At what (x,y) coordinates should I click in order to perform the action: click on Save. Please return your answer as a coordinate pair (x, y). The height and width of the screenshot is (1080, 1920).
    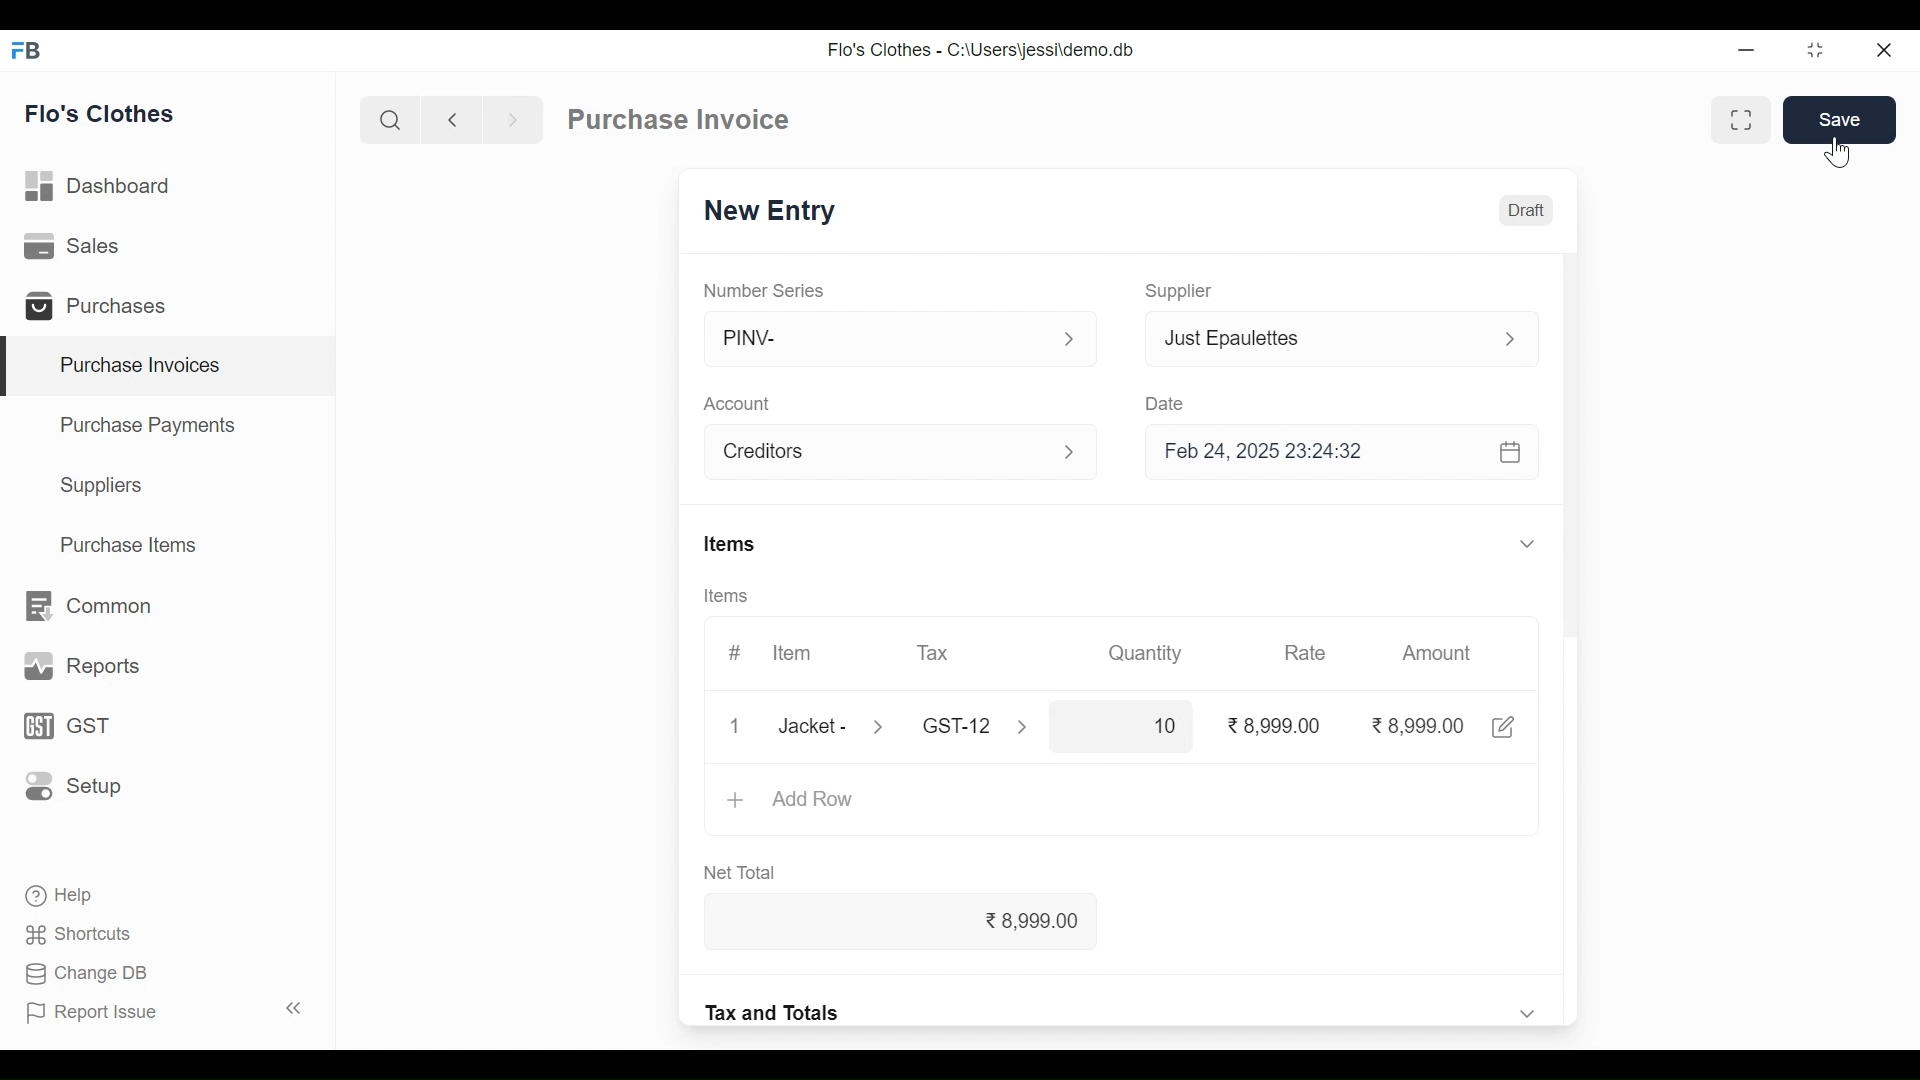
    Looking at the image, I should click on (1840, 120).